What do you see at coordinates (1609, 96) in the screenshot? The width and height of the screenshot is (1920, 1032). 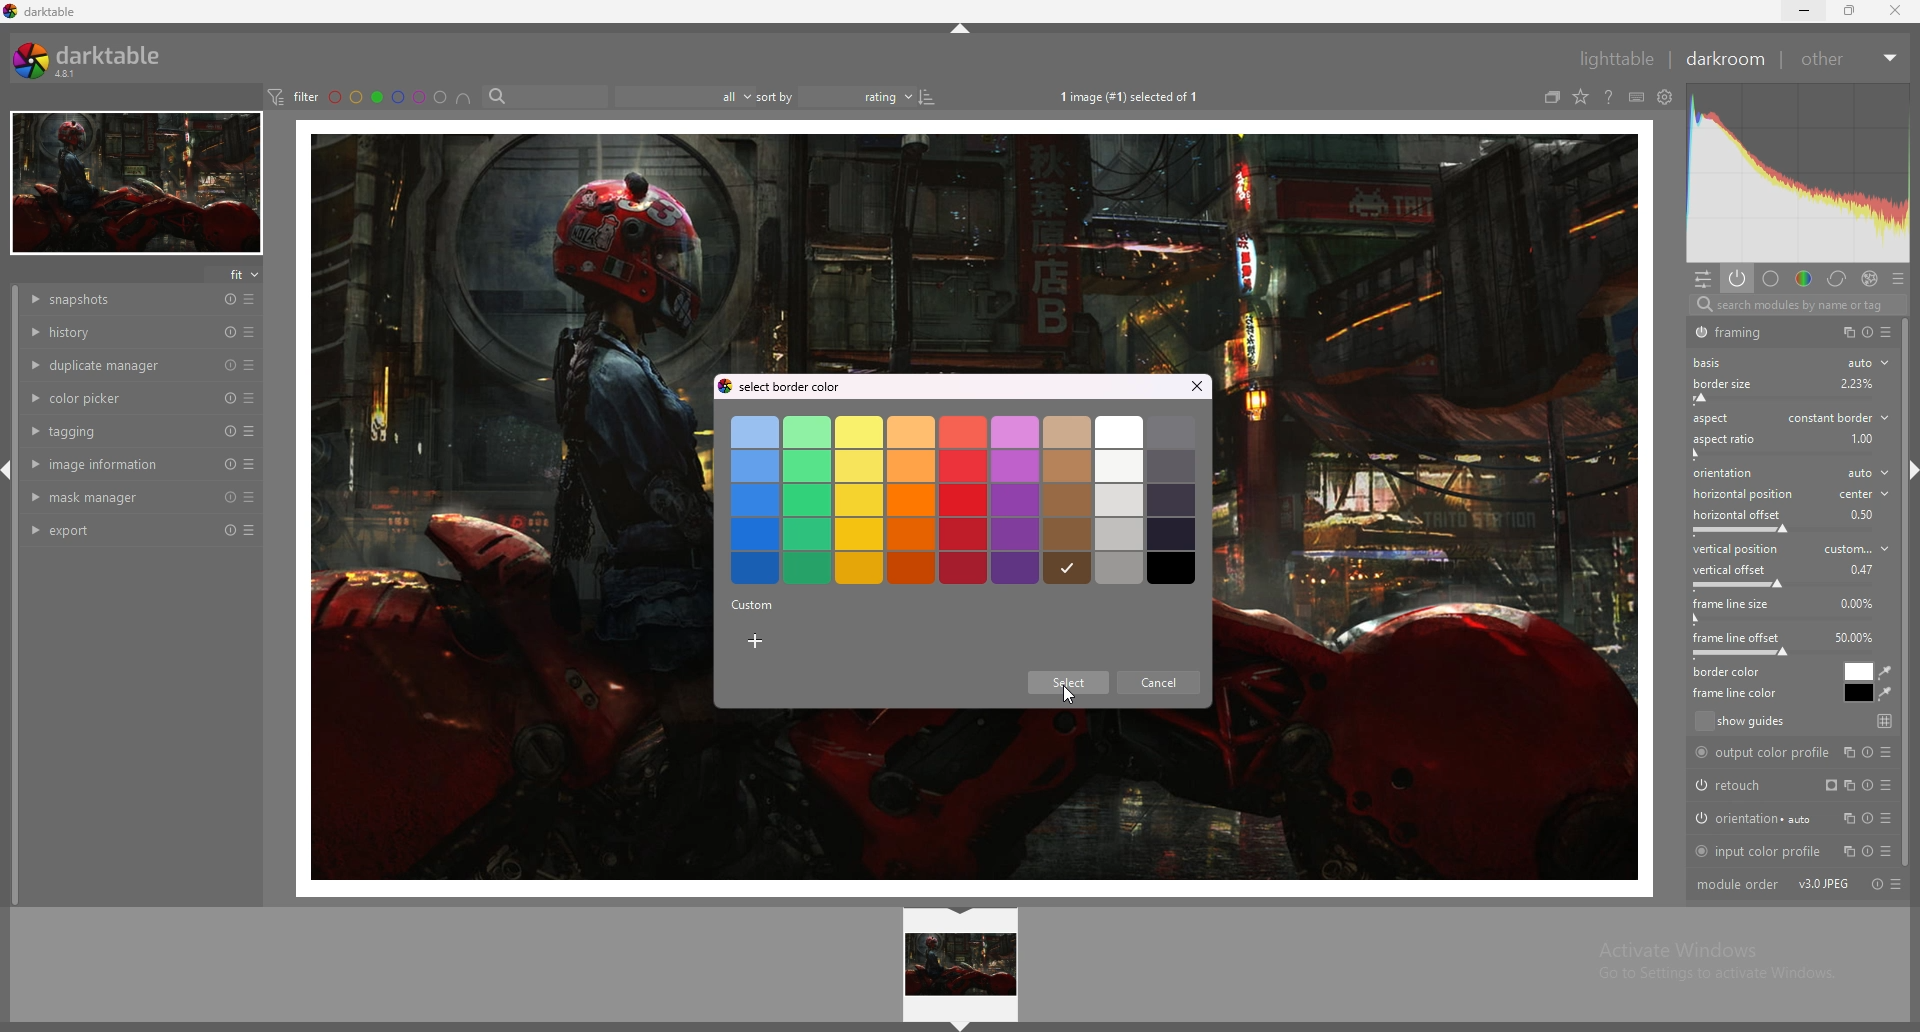 I see `see online help` at bounding box center [1609, 96].